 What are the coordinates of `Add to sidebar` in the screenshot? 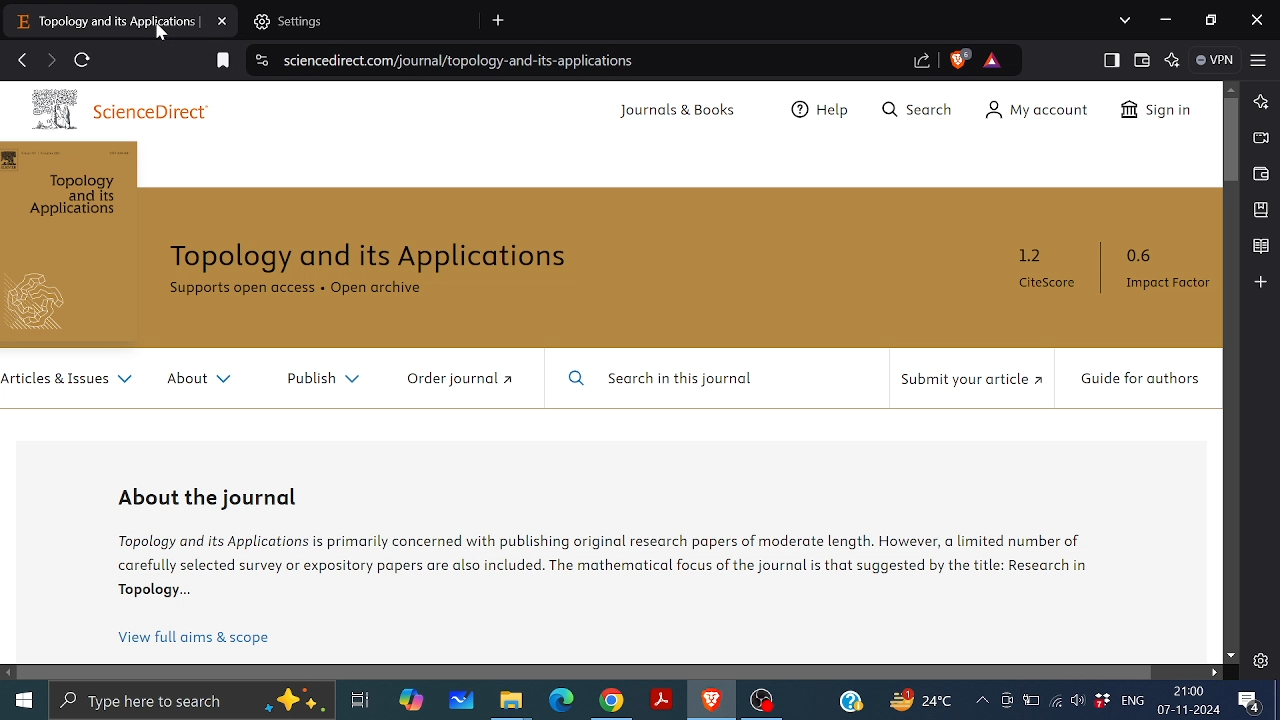 It's located at (1259, 282).